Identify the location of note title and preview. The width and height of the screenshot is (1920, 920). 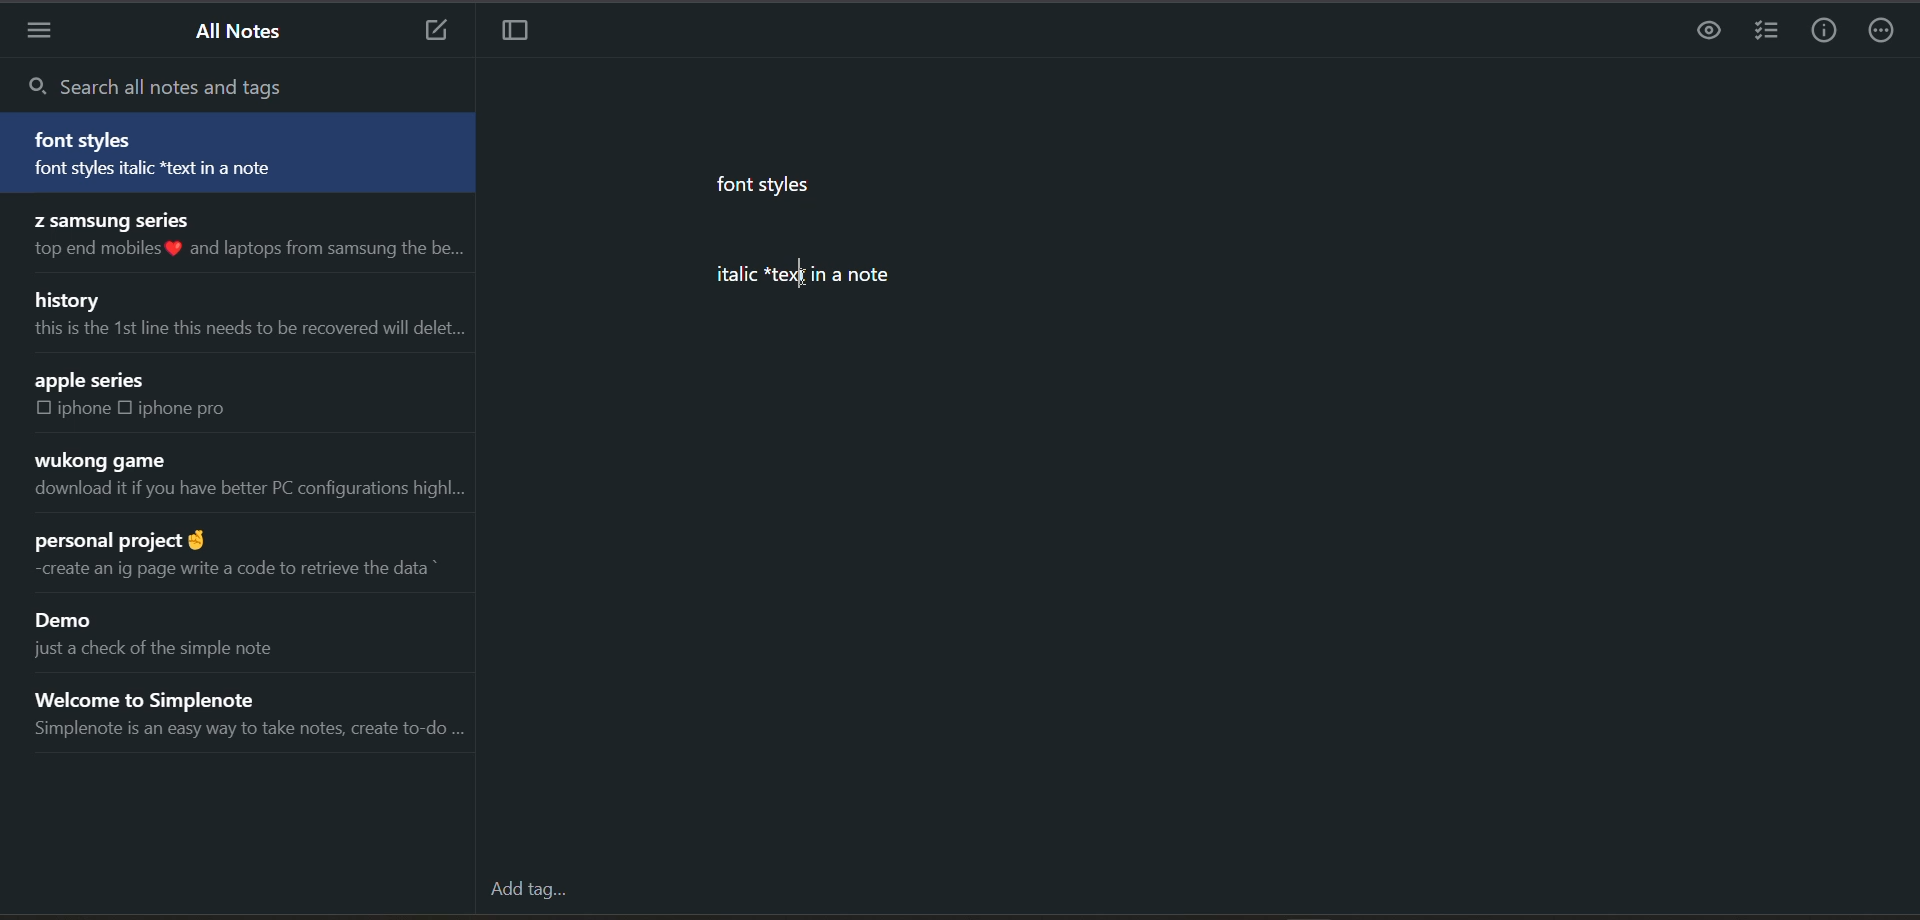
(239, 152).